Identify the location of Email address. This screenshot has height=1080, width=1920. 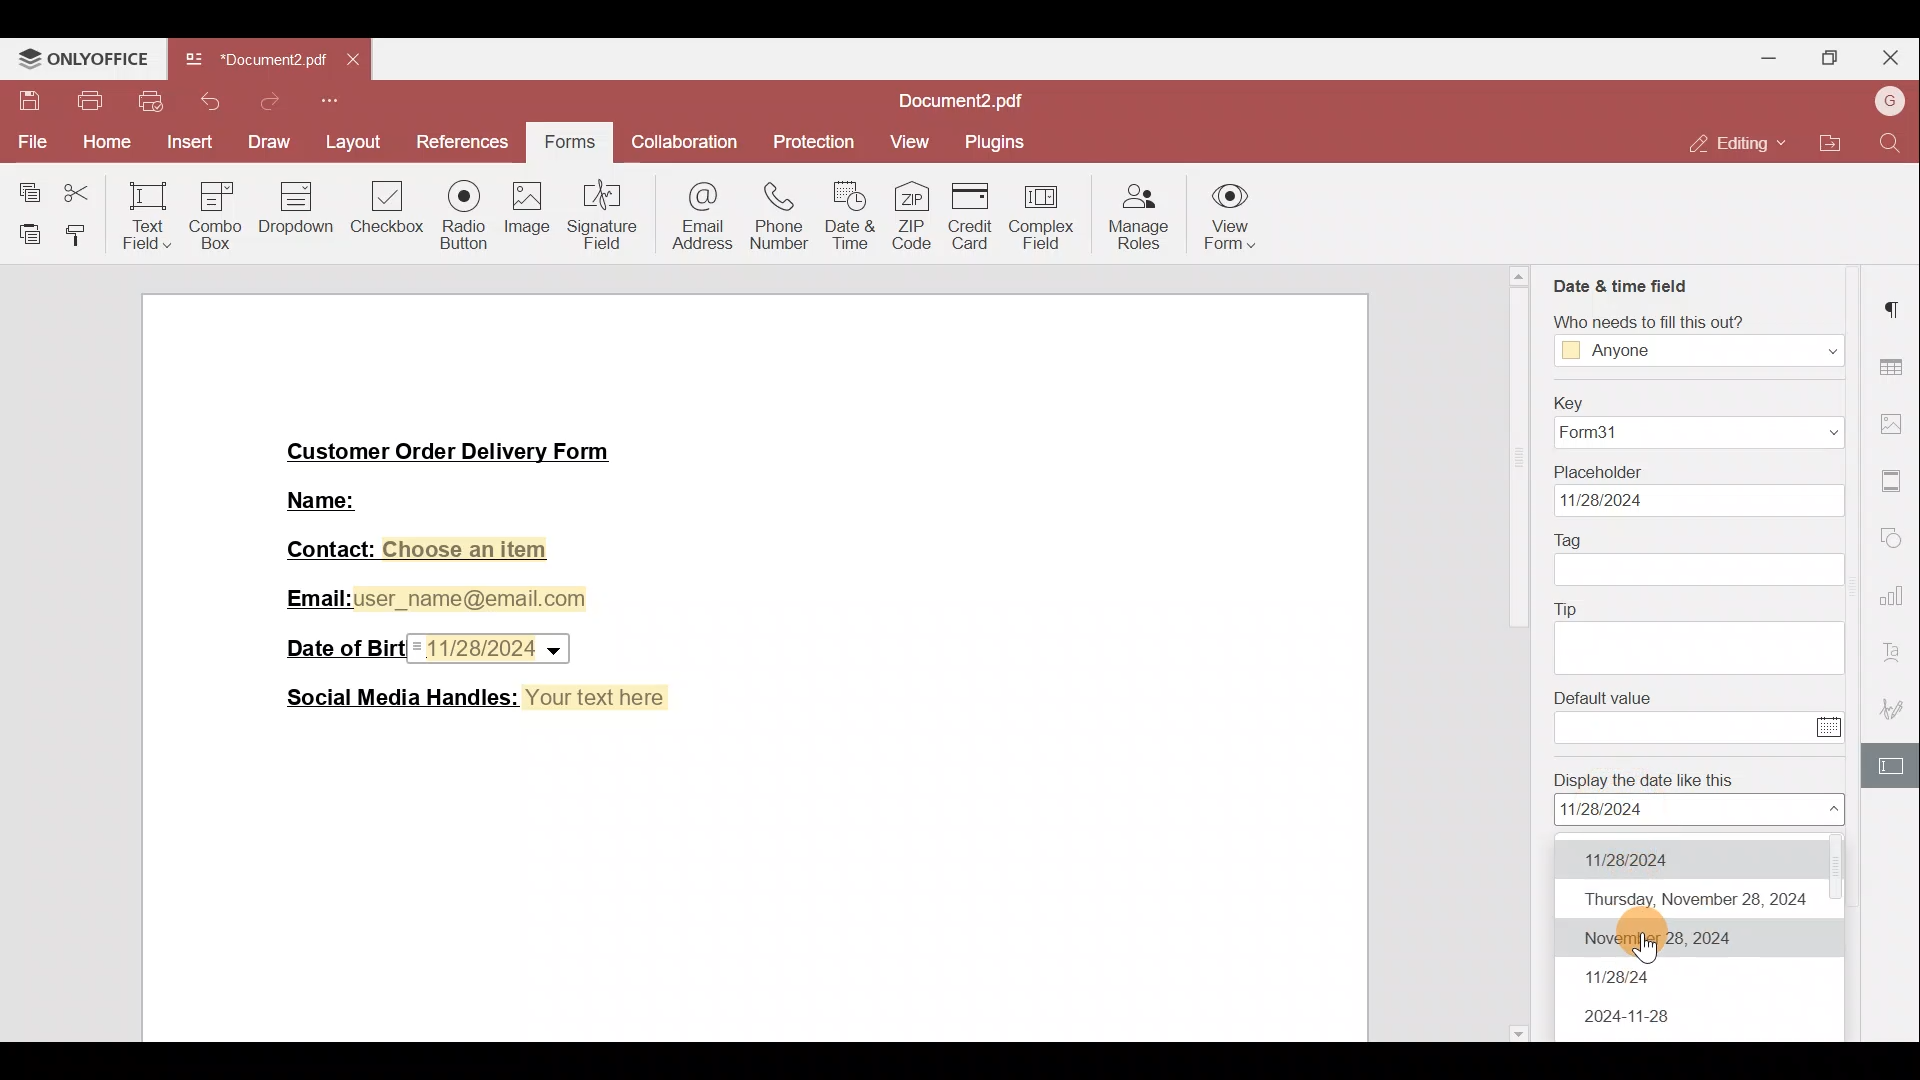
(700, 213).